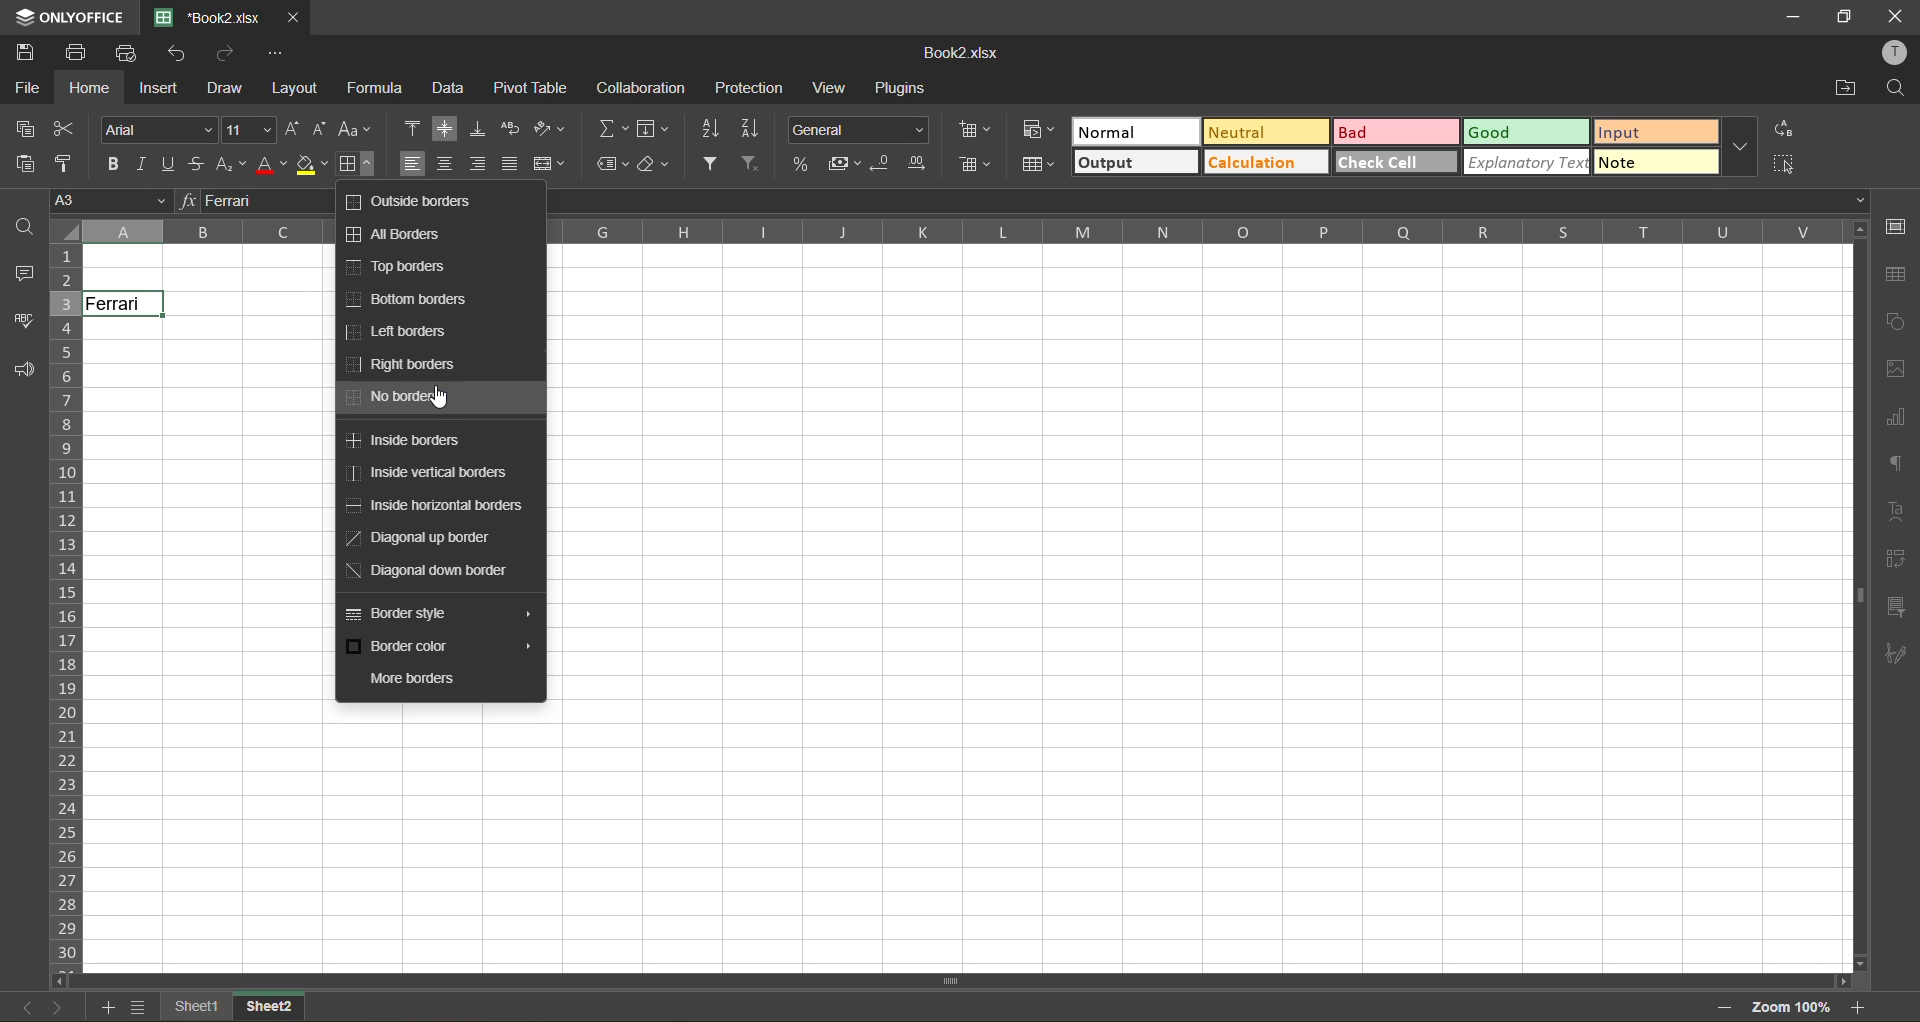  What do you see at coordinates (24, 164) in the screenshot?
I see `paste` at bounding box center [24, 164].